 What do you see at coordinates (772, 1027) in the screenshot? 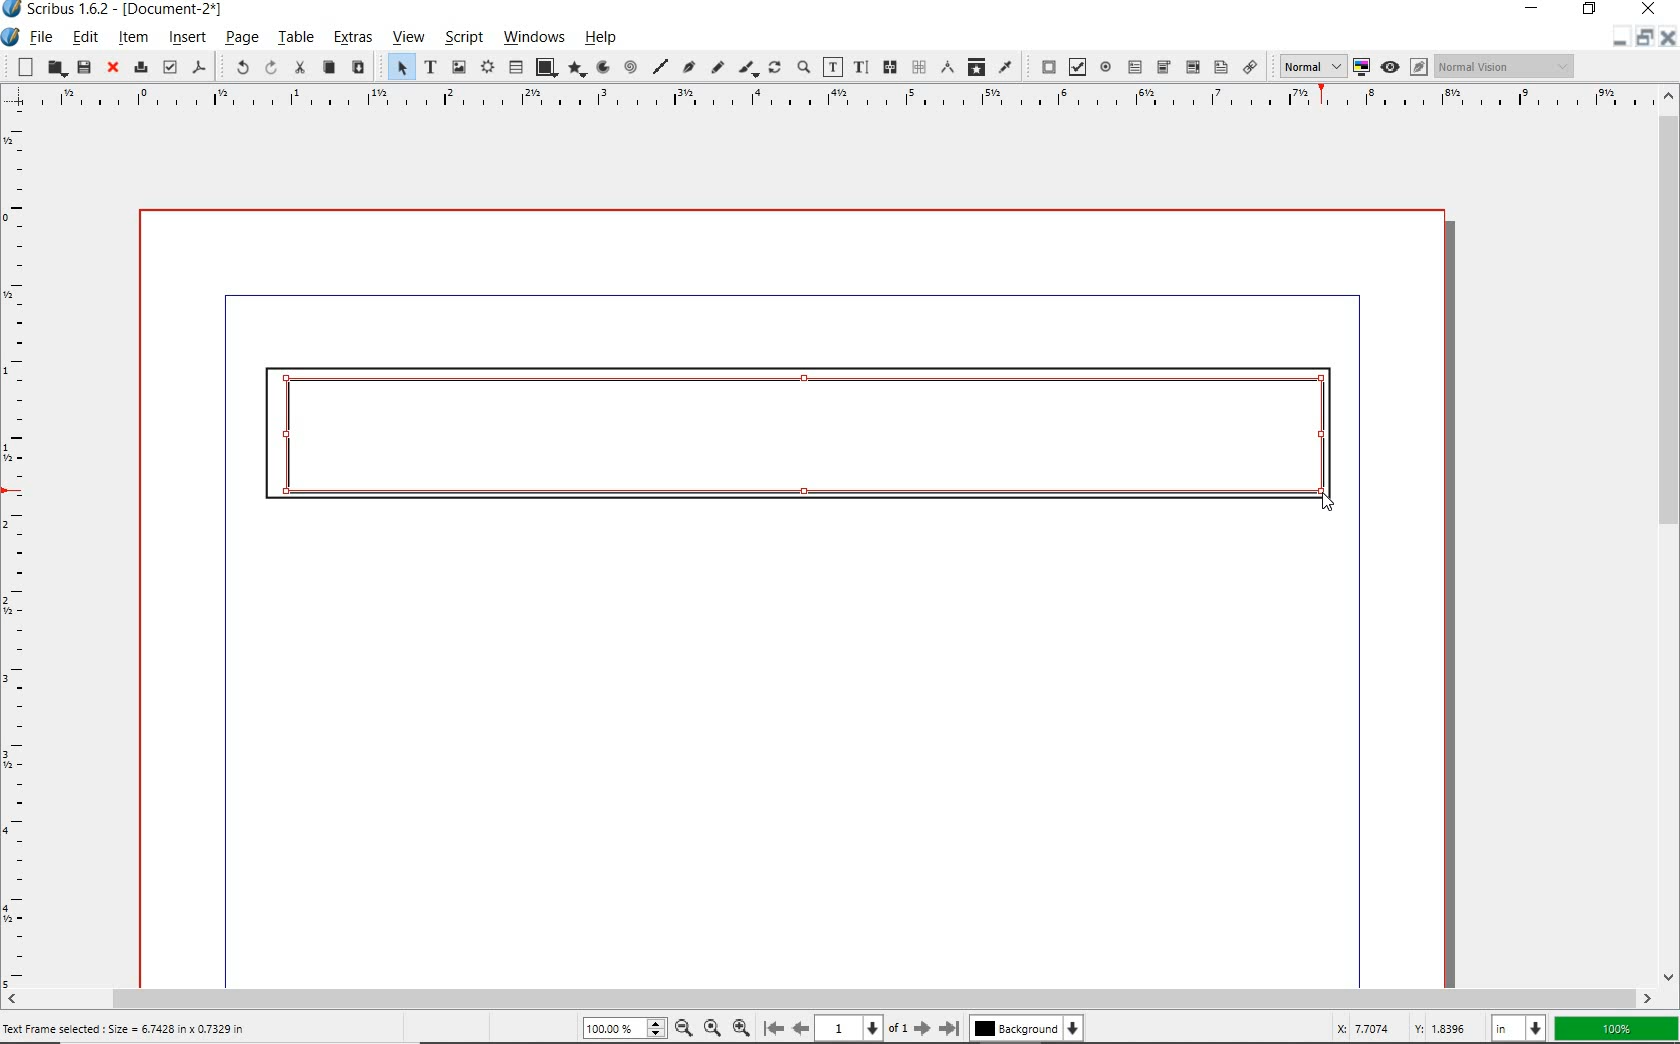
I see `move to first` at bounding box center [772, 1027].